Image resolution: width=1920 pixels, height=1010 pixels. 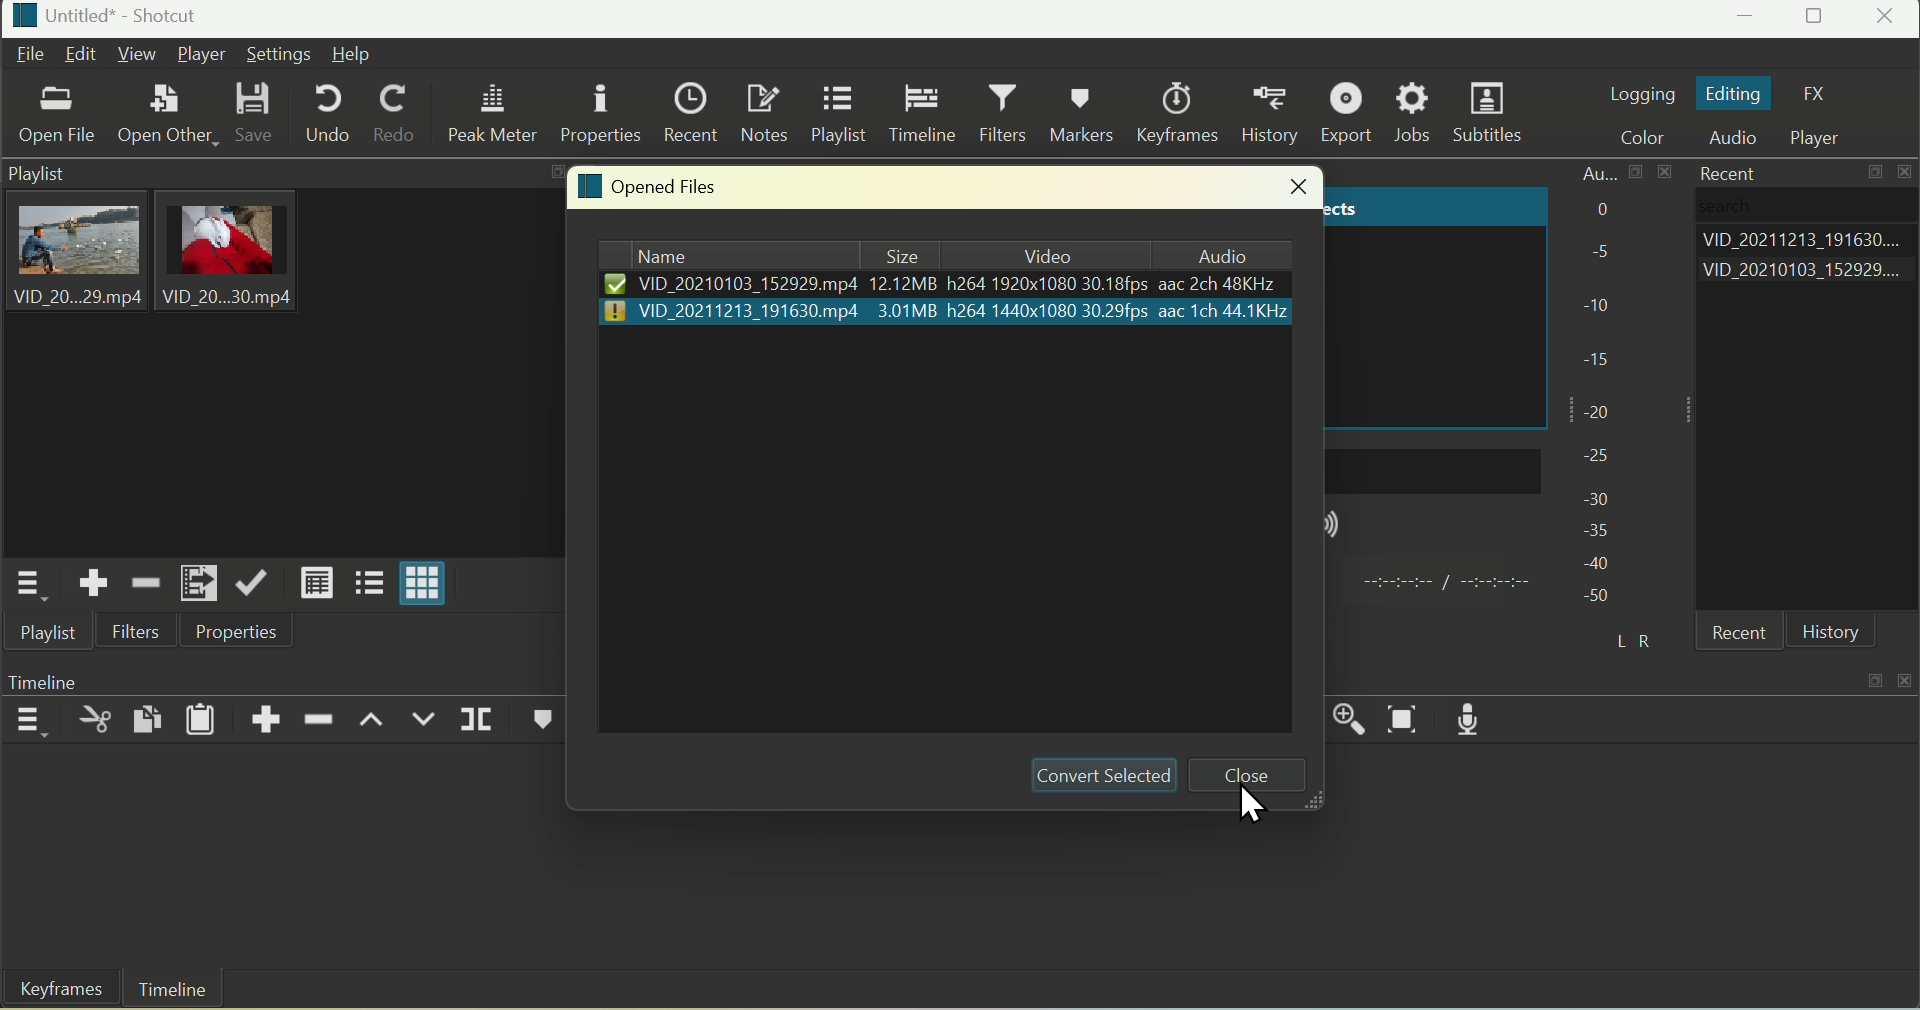 I want to click on Minimize, so click(x=1748, y=20).